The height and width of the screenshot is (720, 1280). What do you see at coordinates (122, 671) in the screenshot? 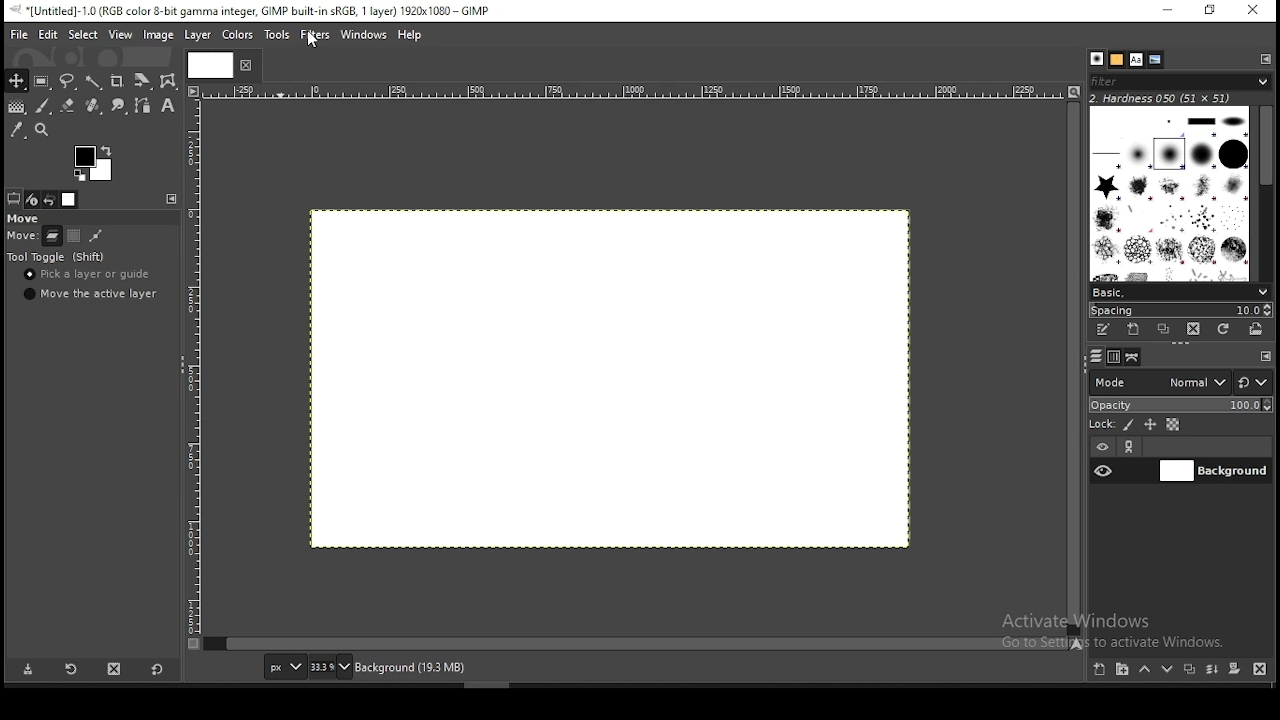
I see `delete tool preset` at bounding box center [122, 671].